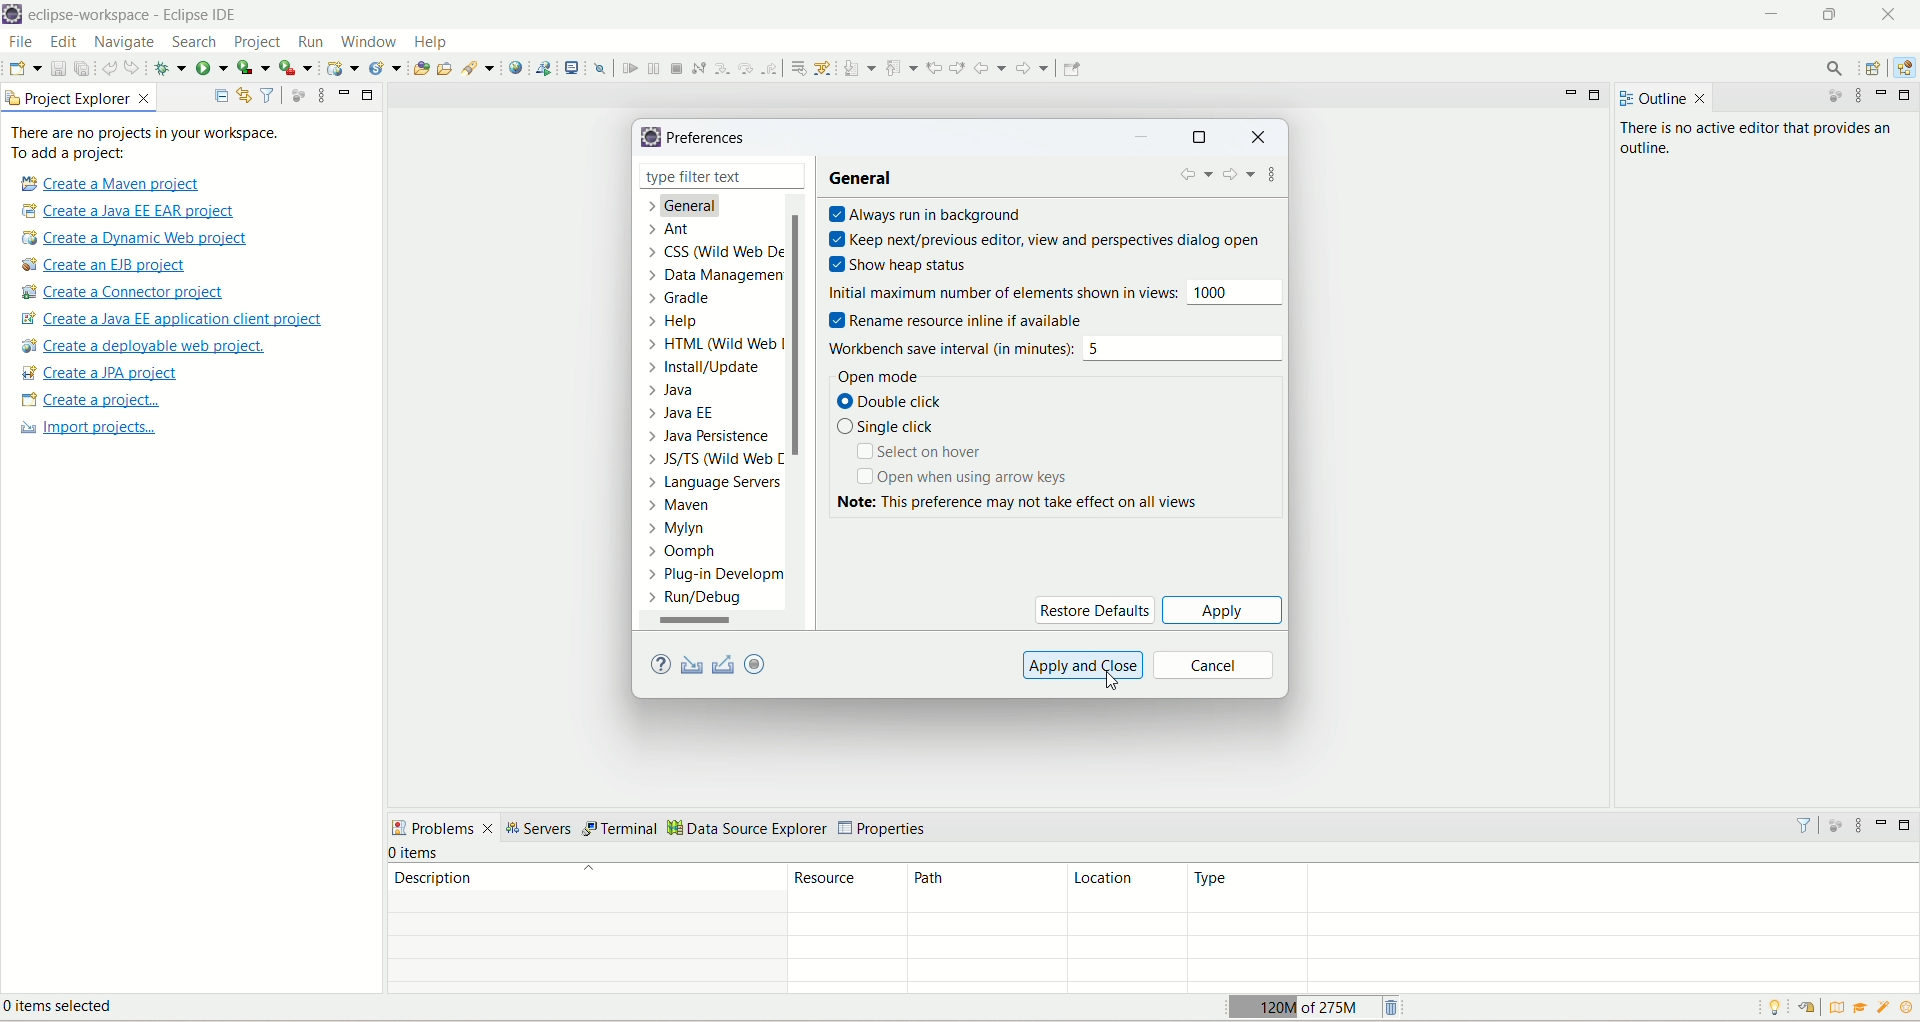 The width and height of the screenshot is (1920, 1022). What do you see at coordinates (1041, 502) in the screenshot?
I see `Note: This preference may not take effect on all views` at bounding box center [1041, 502].